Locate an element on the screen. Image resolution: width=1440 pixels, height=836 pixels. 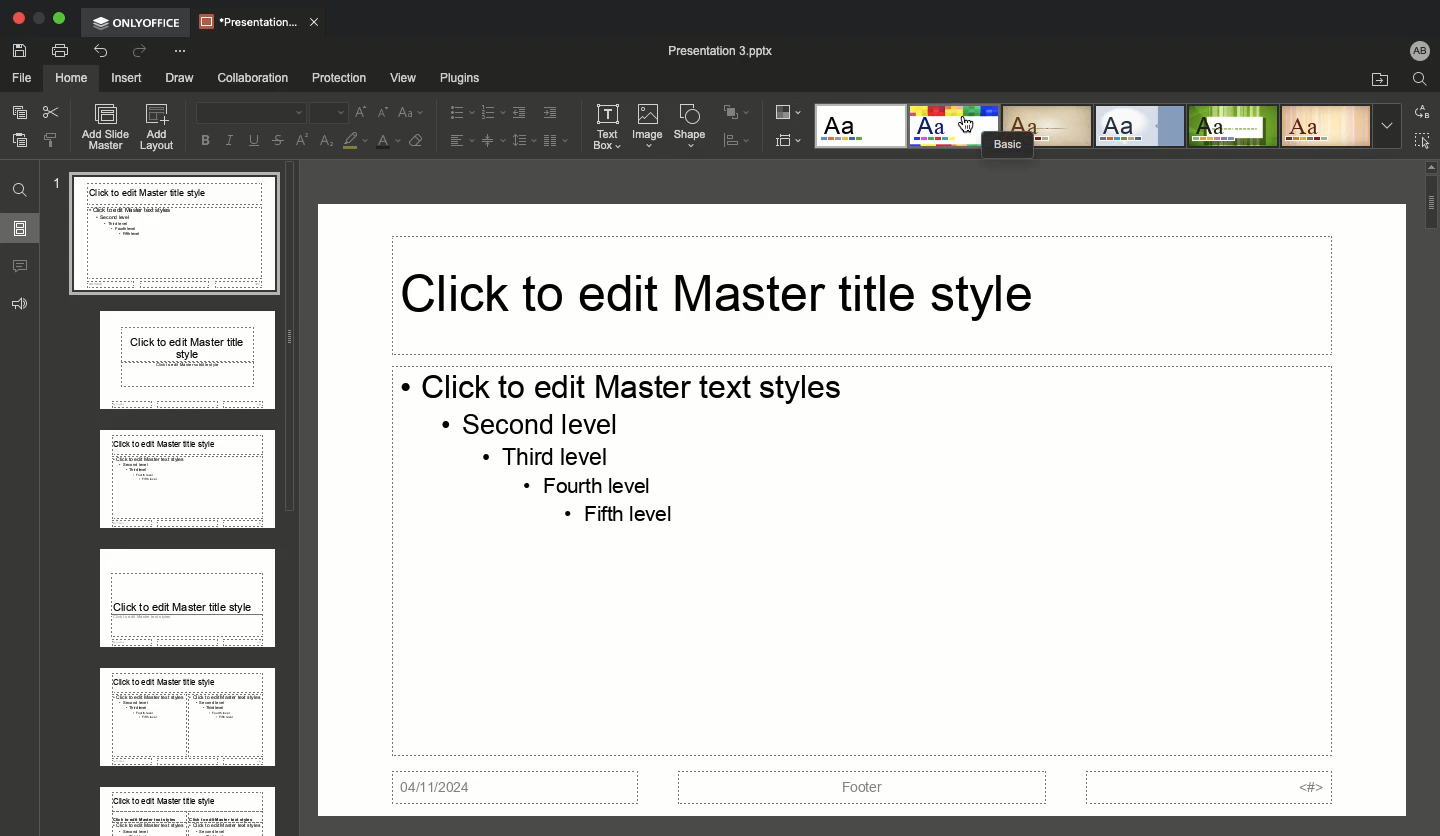
Add slide master is located at coordinates (103, 126).